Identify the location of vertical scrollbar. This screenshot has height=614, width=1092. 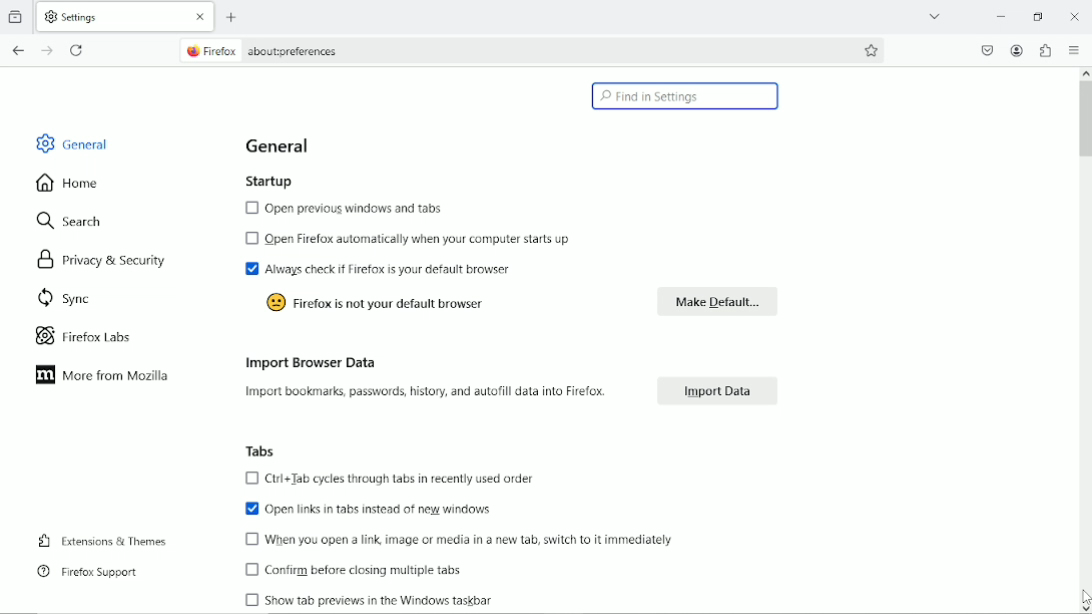
(1083, 121).